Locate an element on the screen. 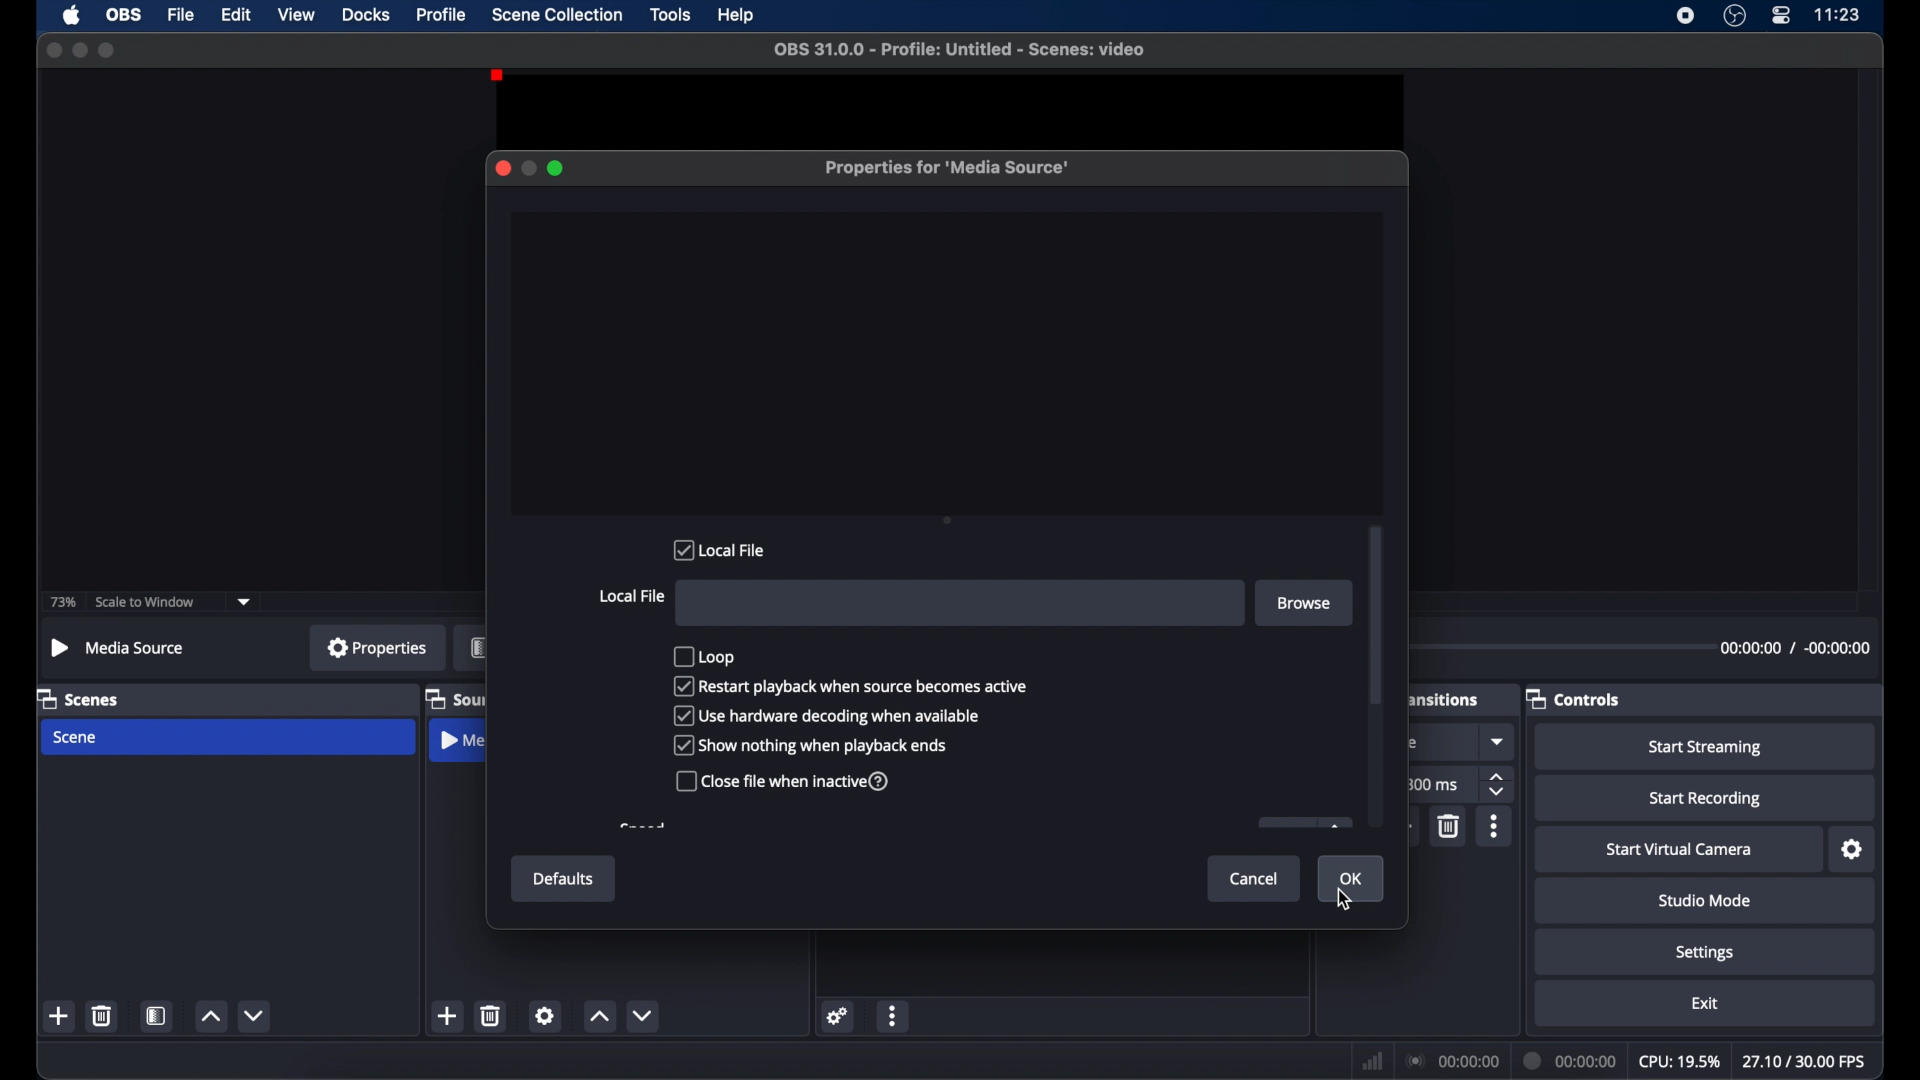 The height and width of the screenshot is (1080, 1920). scenes is located at coordinates (79, 698).